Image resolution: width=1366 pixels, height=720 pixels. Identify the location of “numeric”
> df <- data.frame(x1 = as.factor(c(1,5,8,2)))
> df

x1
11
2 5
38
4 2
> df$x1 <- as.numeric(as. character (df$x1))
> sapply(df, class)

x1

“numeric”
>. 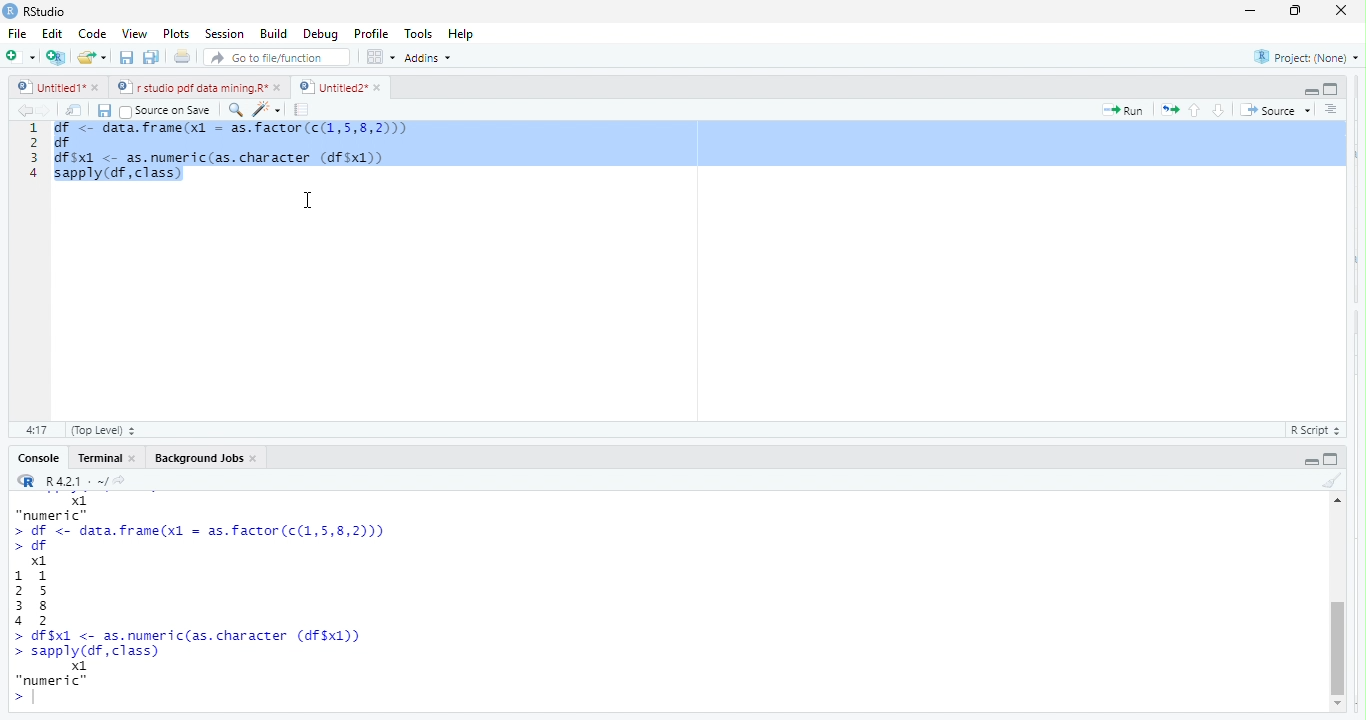
(227, 604).